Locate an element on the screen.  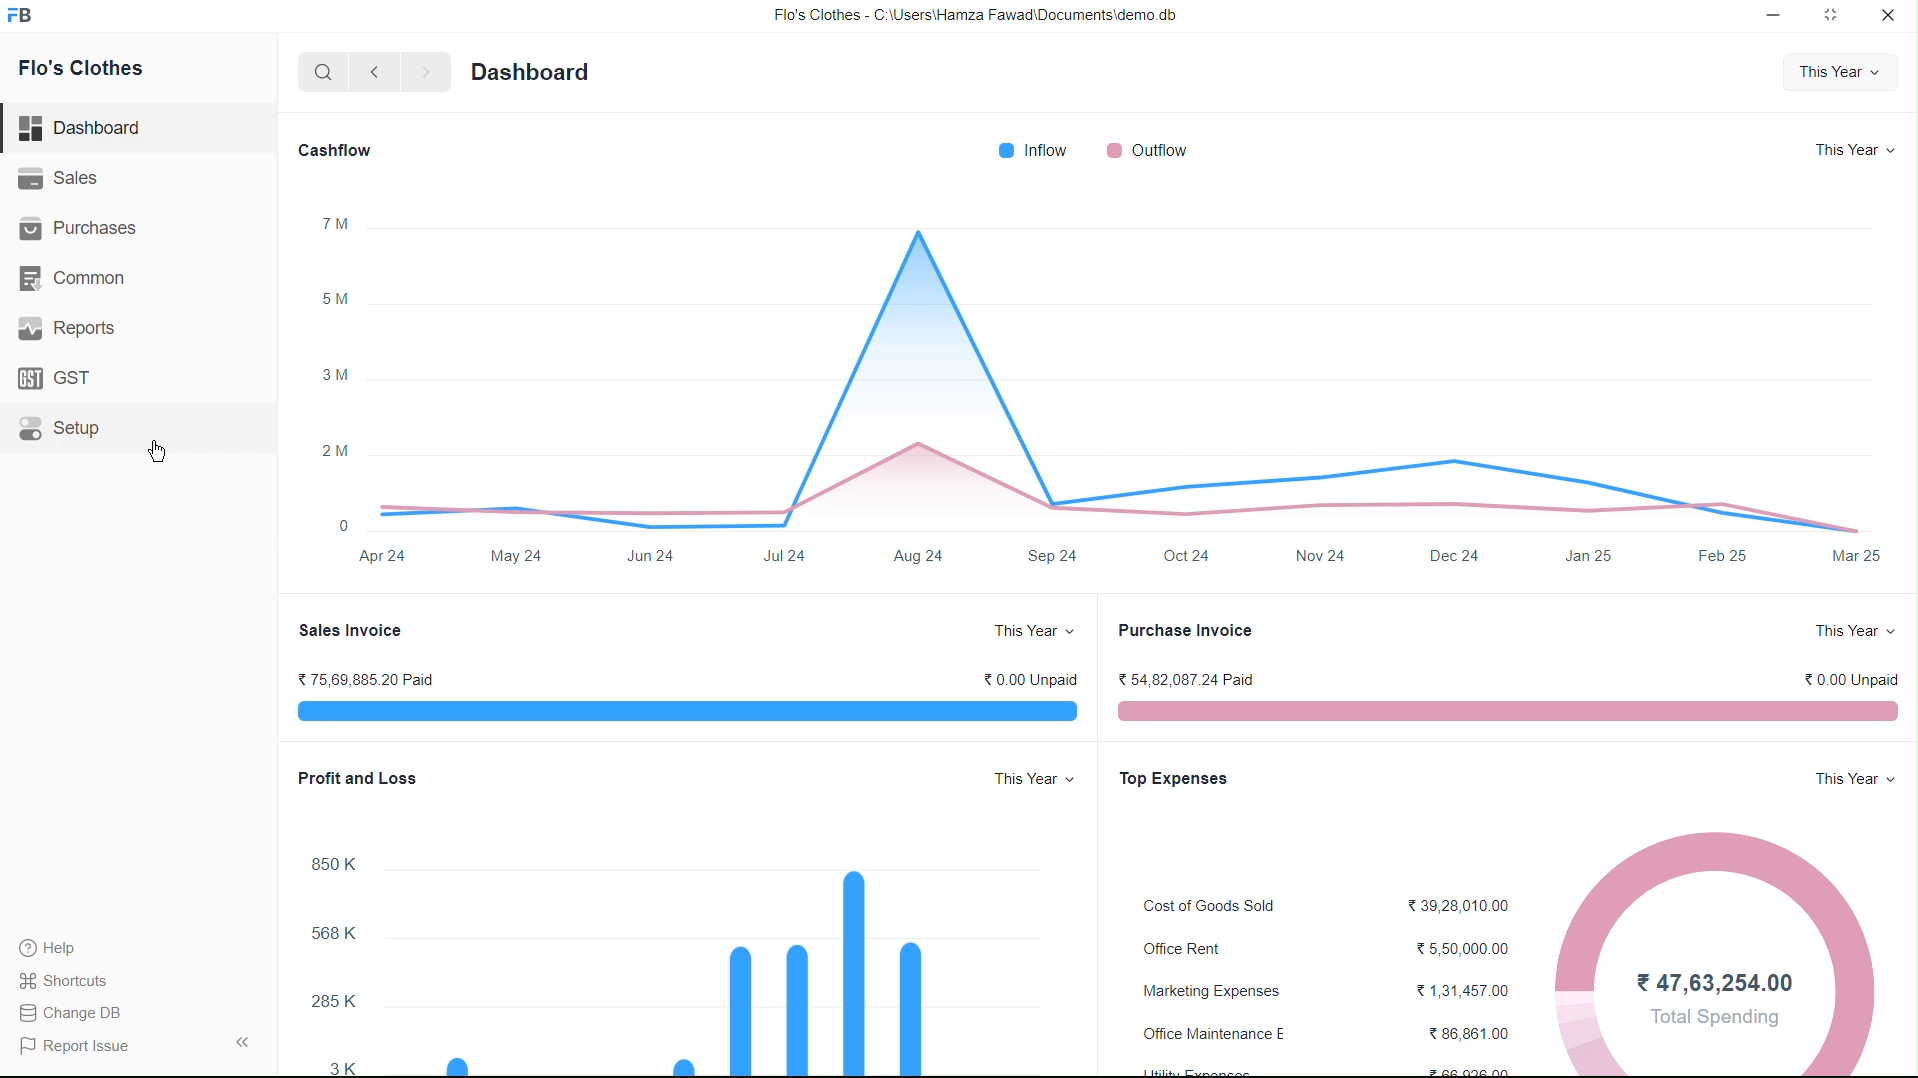
| Purchases is located at coordinates (87, 225).